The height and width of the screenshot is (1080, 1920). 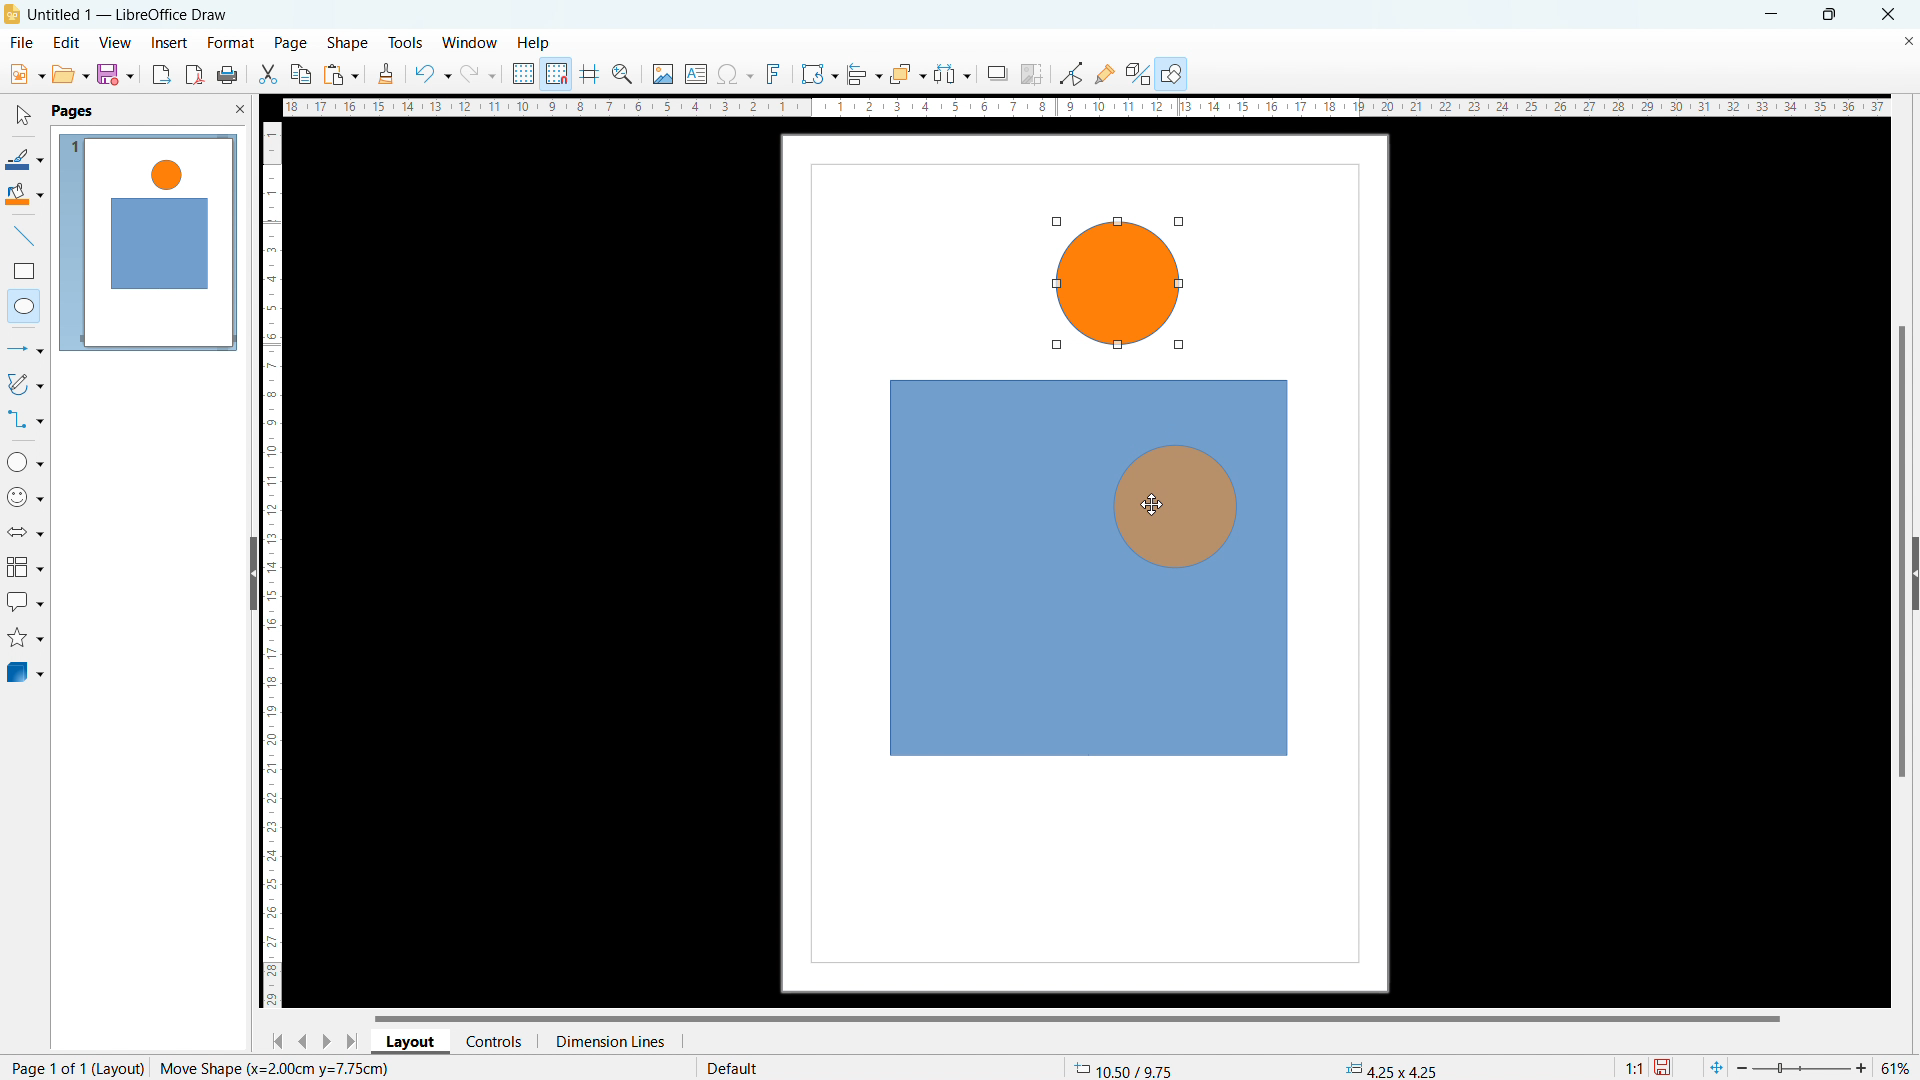 What do you see at coordinates (556, 72) in the screenshot?
I see `snap to grid` at bounding box center [556, 72].